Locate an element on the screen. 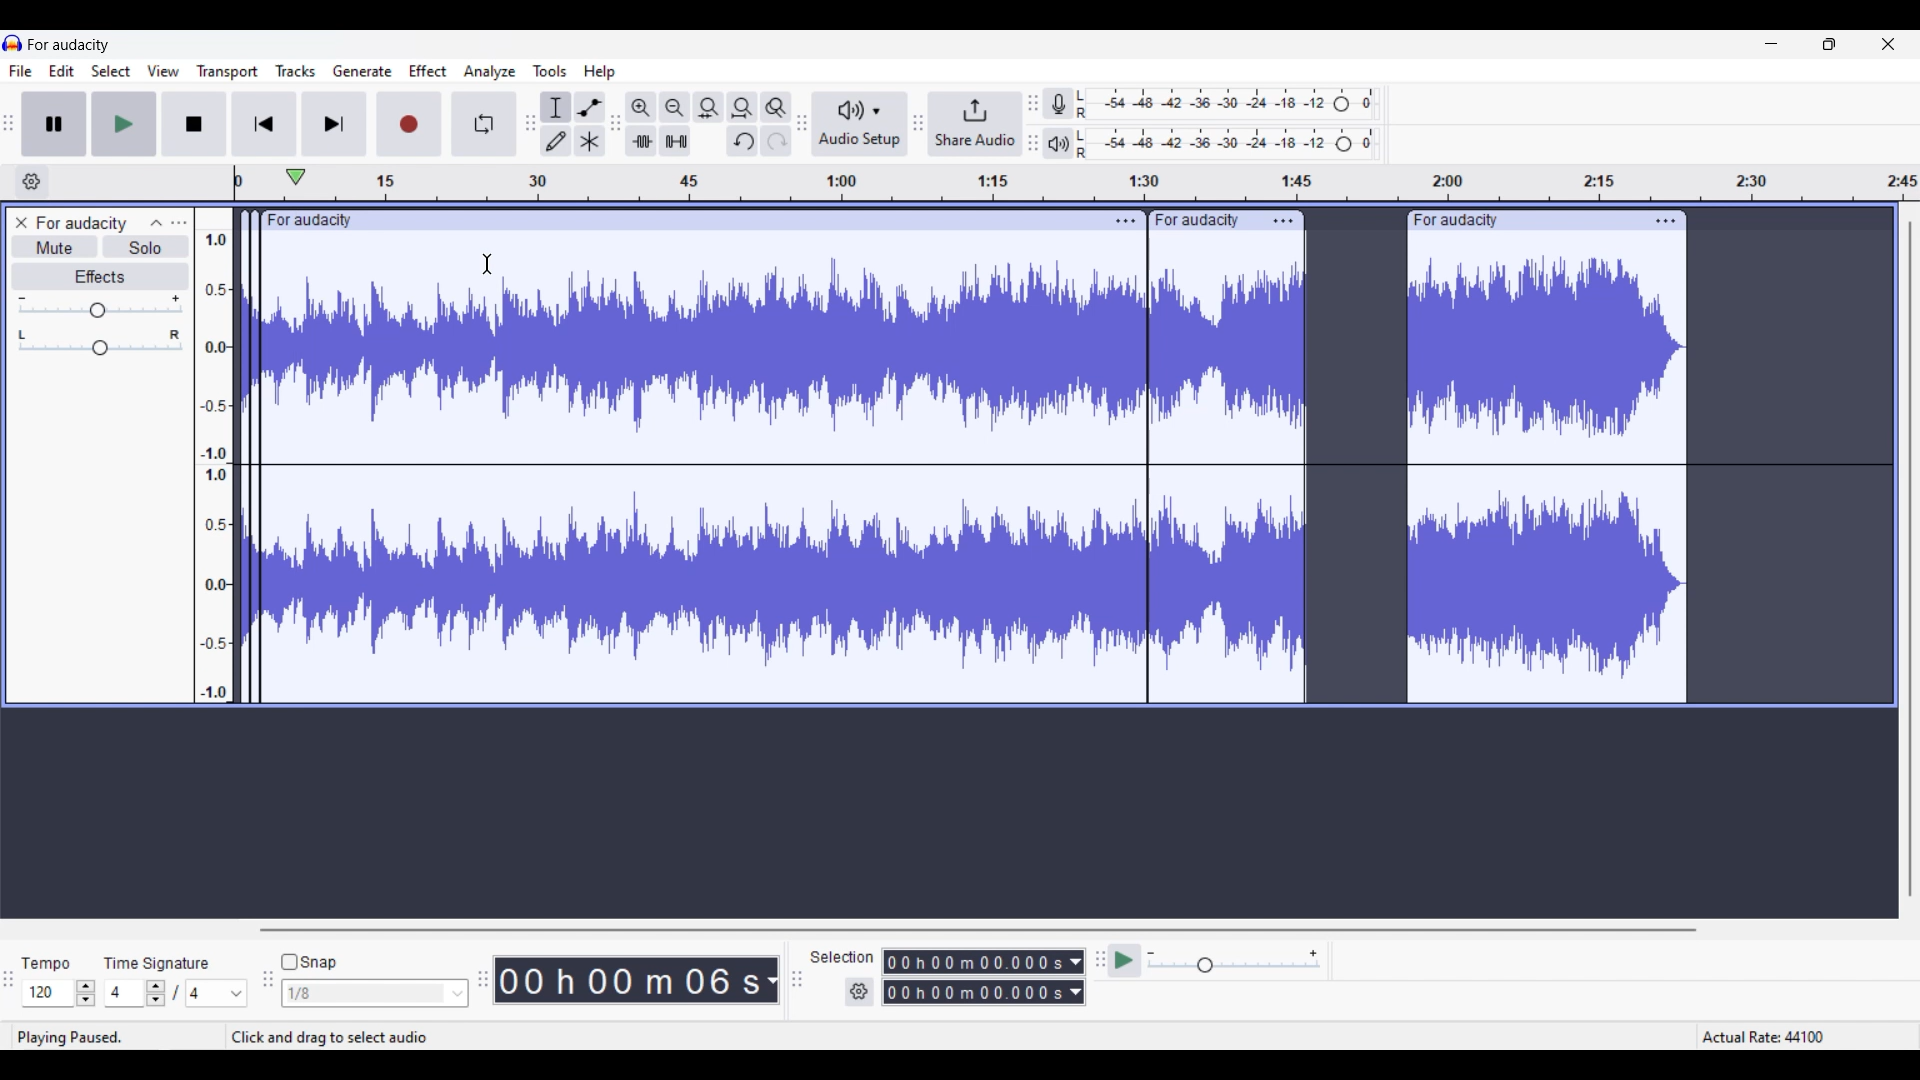  Time signature settings is located at coordinates (177, 992).